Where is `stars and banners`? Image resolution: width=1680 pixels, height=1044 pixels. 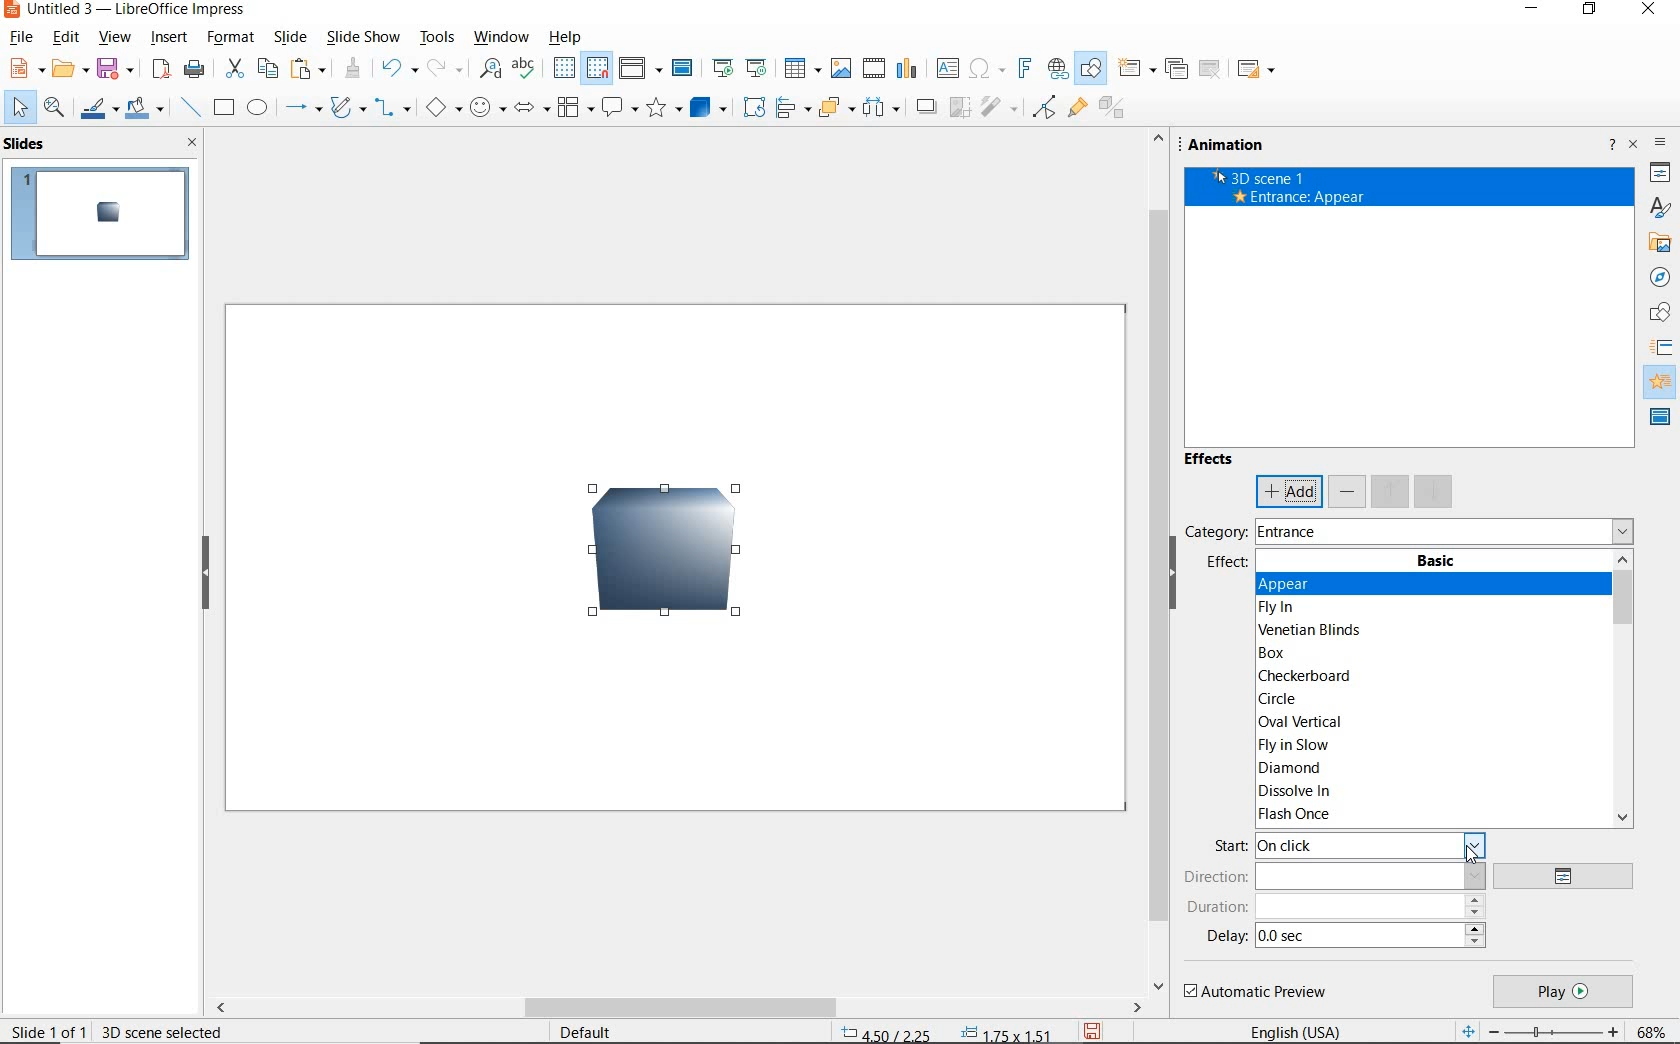 stars and banners is located at coordinates (665, 109).